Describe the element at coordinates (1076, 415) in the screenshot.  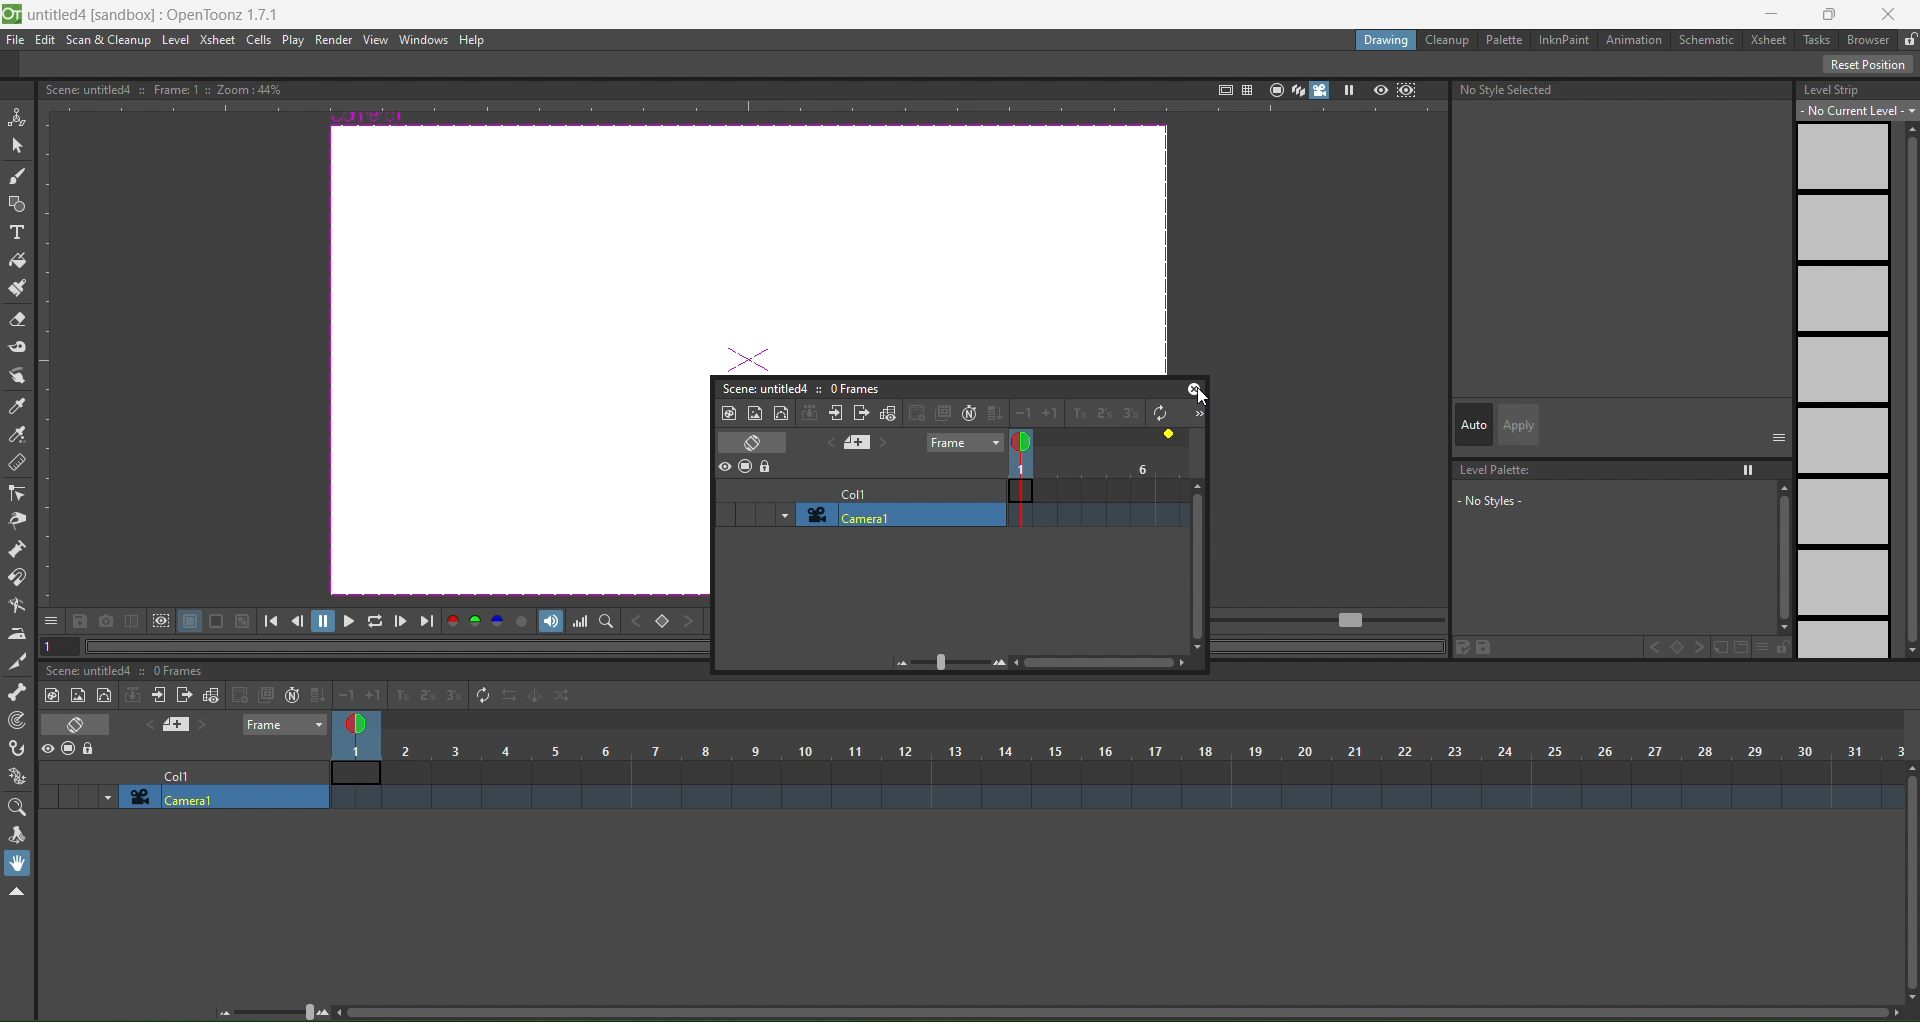
I see `increase step` at that location.